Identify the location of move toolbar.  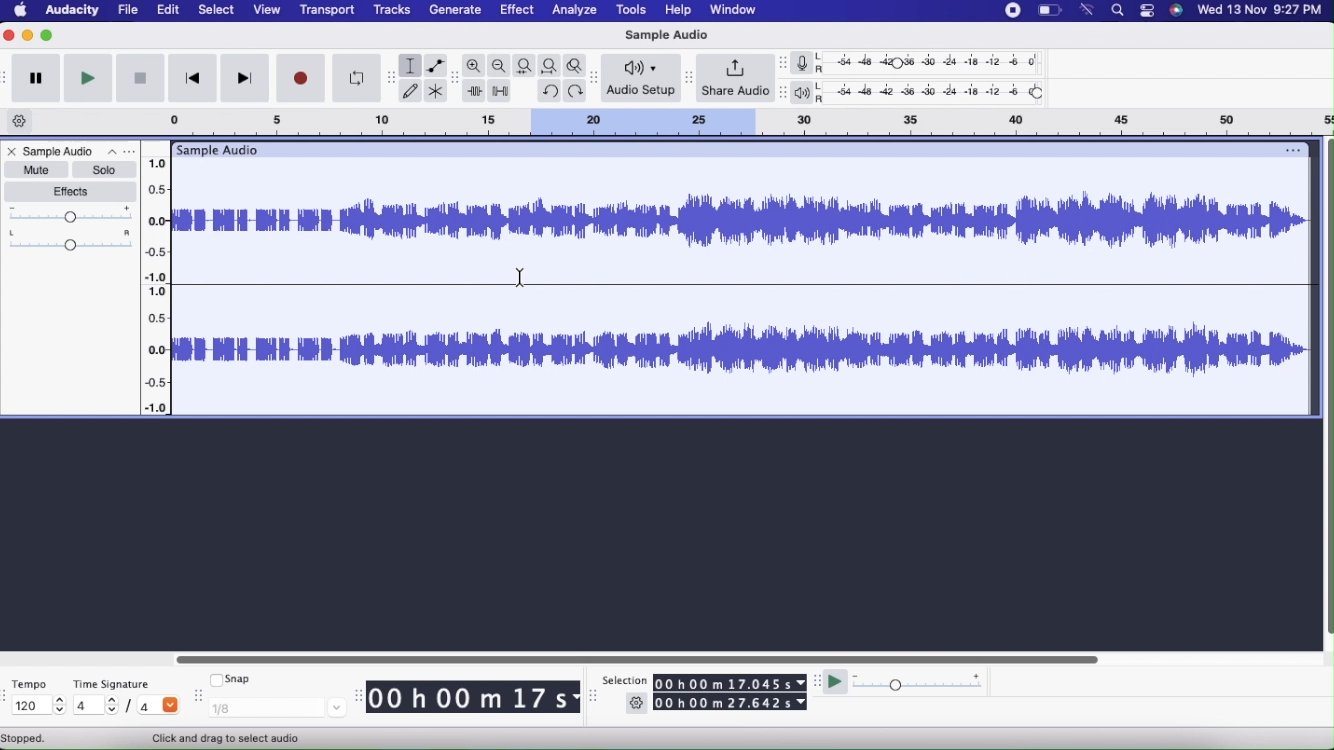
(597, 80).